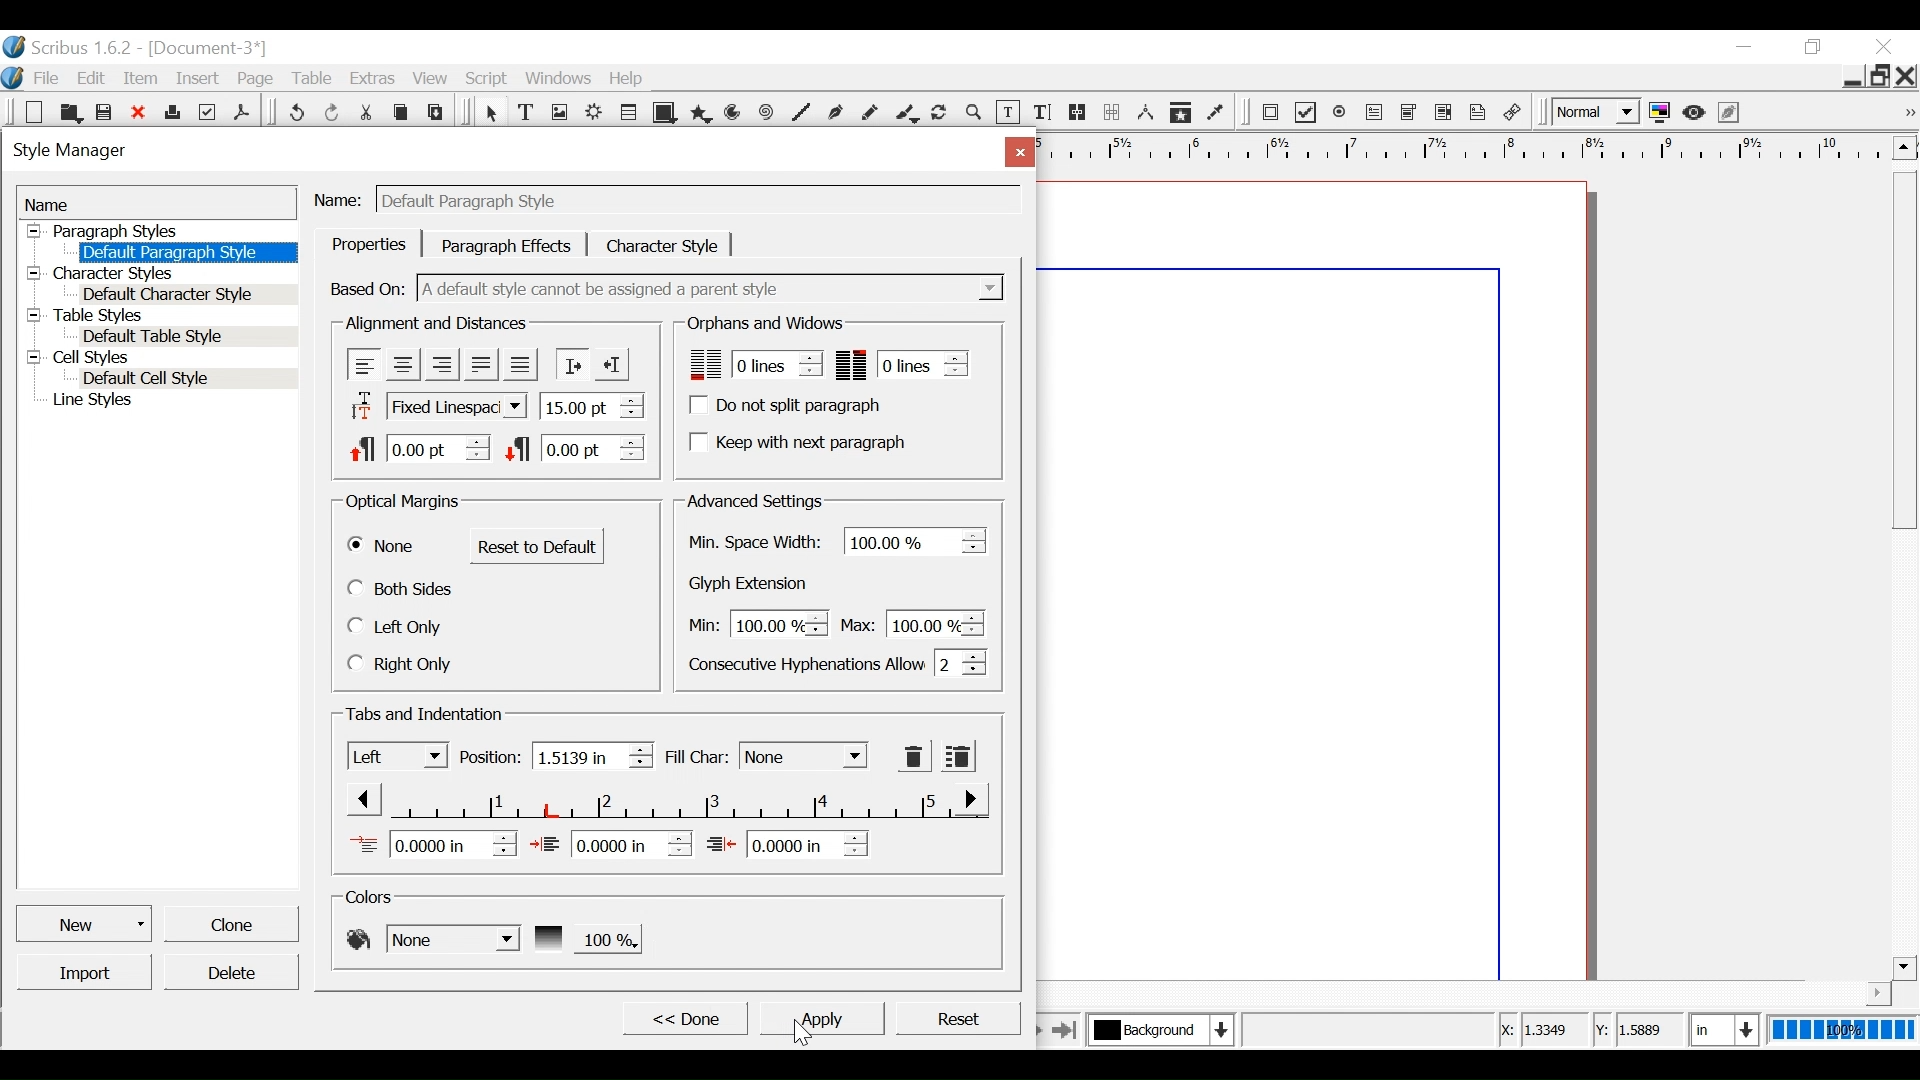 The width and height of the screenshot is (1920, 1080). Describe the element at coordinates (753, 625) in the screenshot. I see `Minimum` at that location.